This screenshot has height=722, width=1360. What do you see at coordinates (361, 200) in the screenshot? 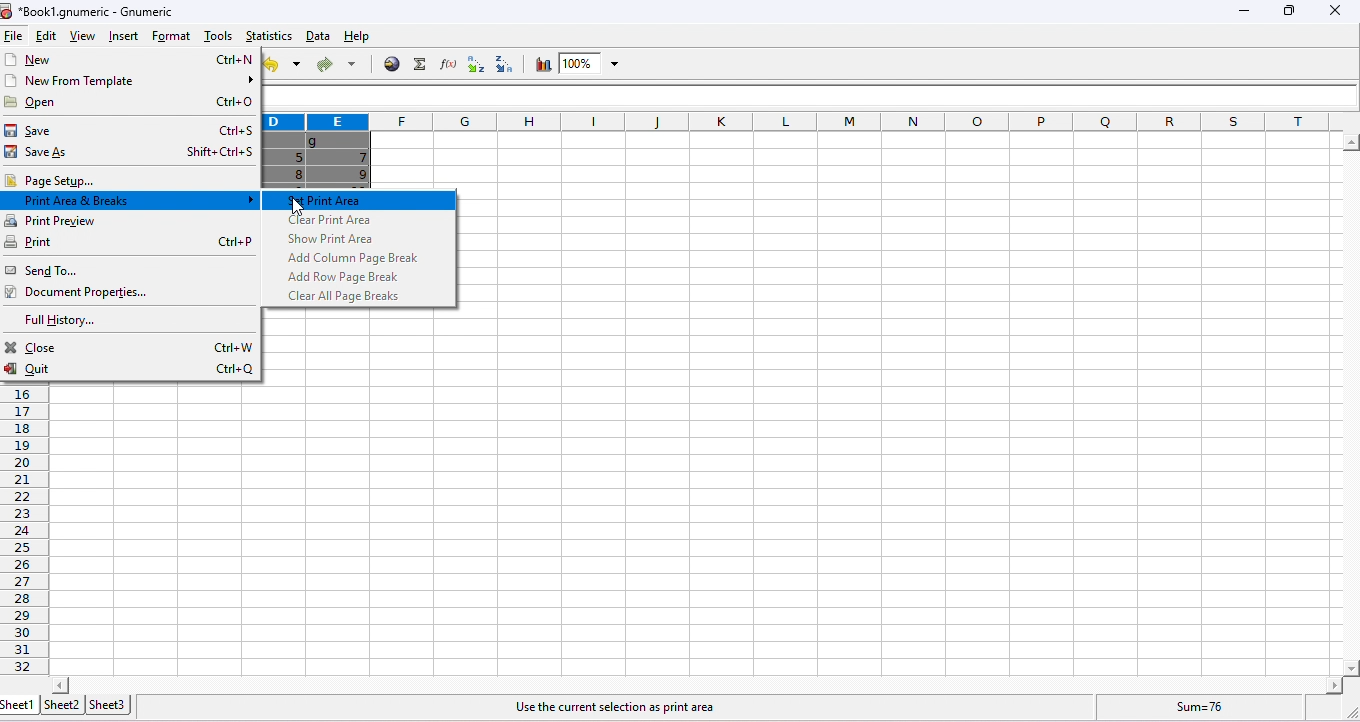
I see `color changed` at bounding box center [361, 200].